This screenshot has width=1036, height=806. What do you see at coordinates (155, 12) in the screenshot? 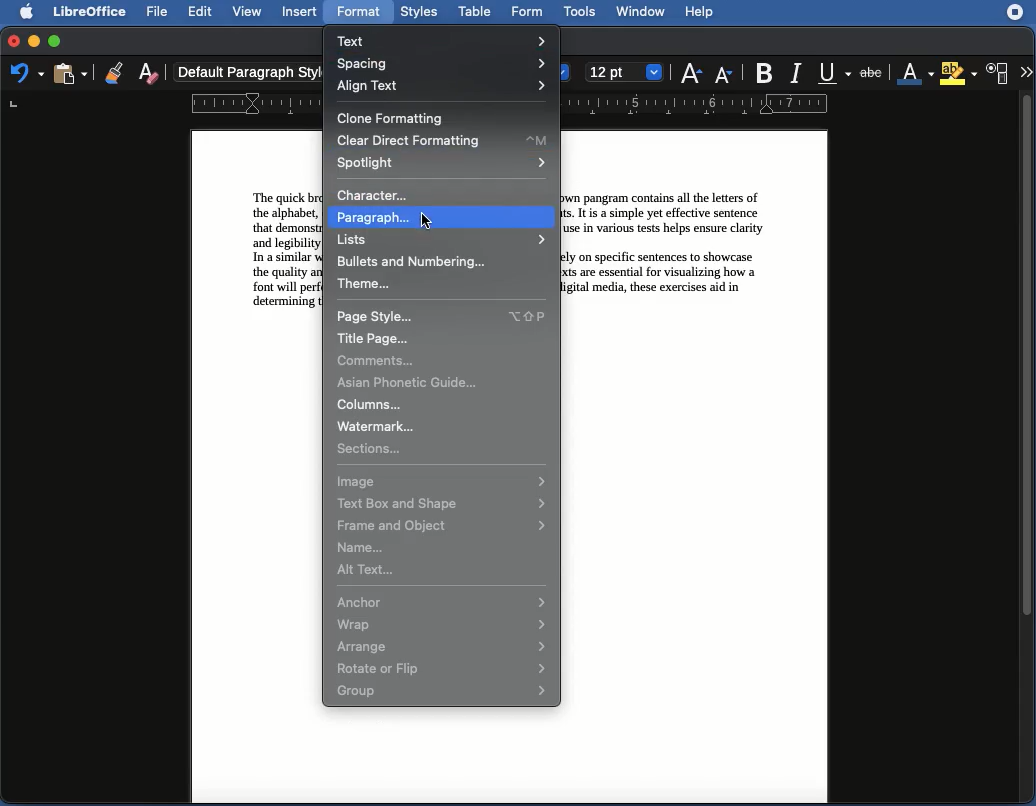
I see `File` at bounding box center [155, 12].